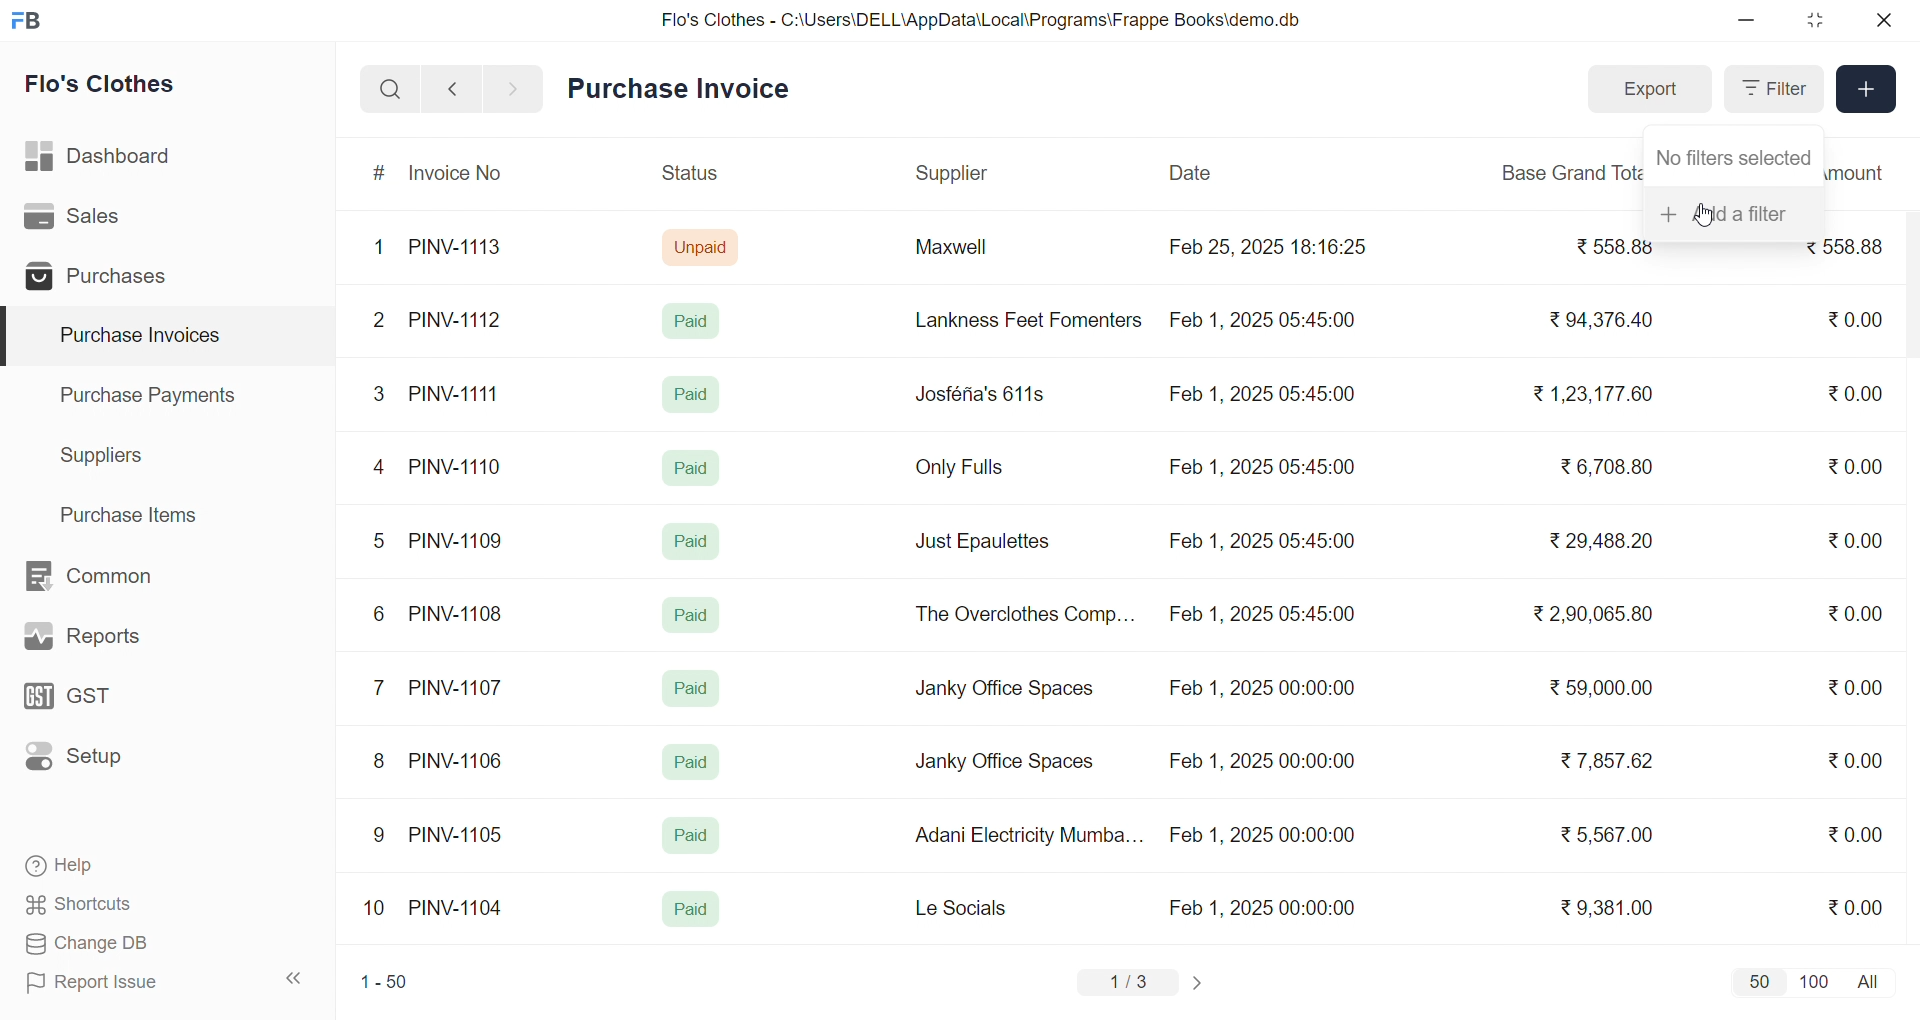 This screenshot has width=1920, height=1020. What do you see at coordinates (106, 641) in the screenshot?
I see `Reports` at bounding box center [106, 641].